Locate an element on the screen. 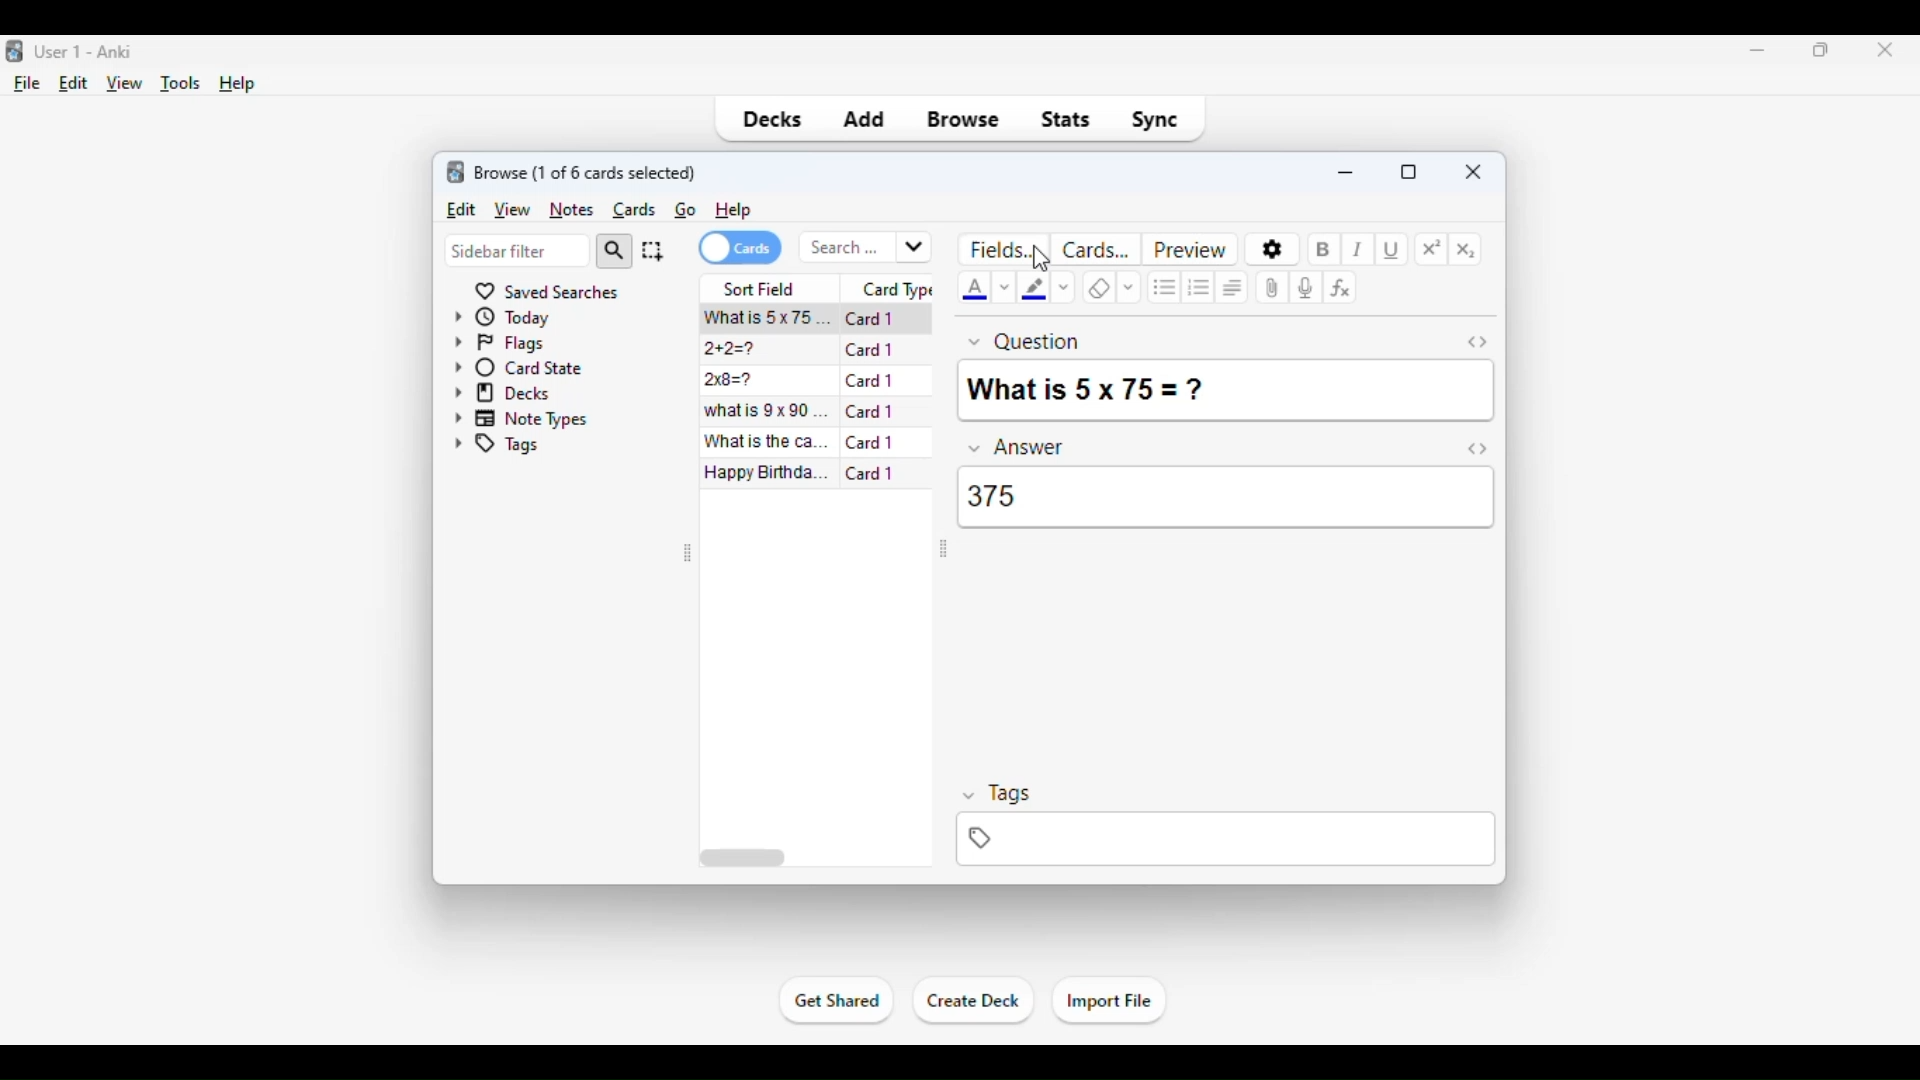  cursor is located at coordinates (1042, 259).